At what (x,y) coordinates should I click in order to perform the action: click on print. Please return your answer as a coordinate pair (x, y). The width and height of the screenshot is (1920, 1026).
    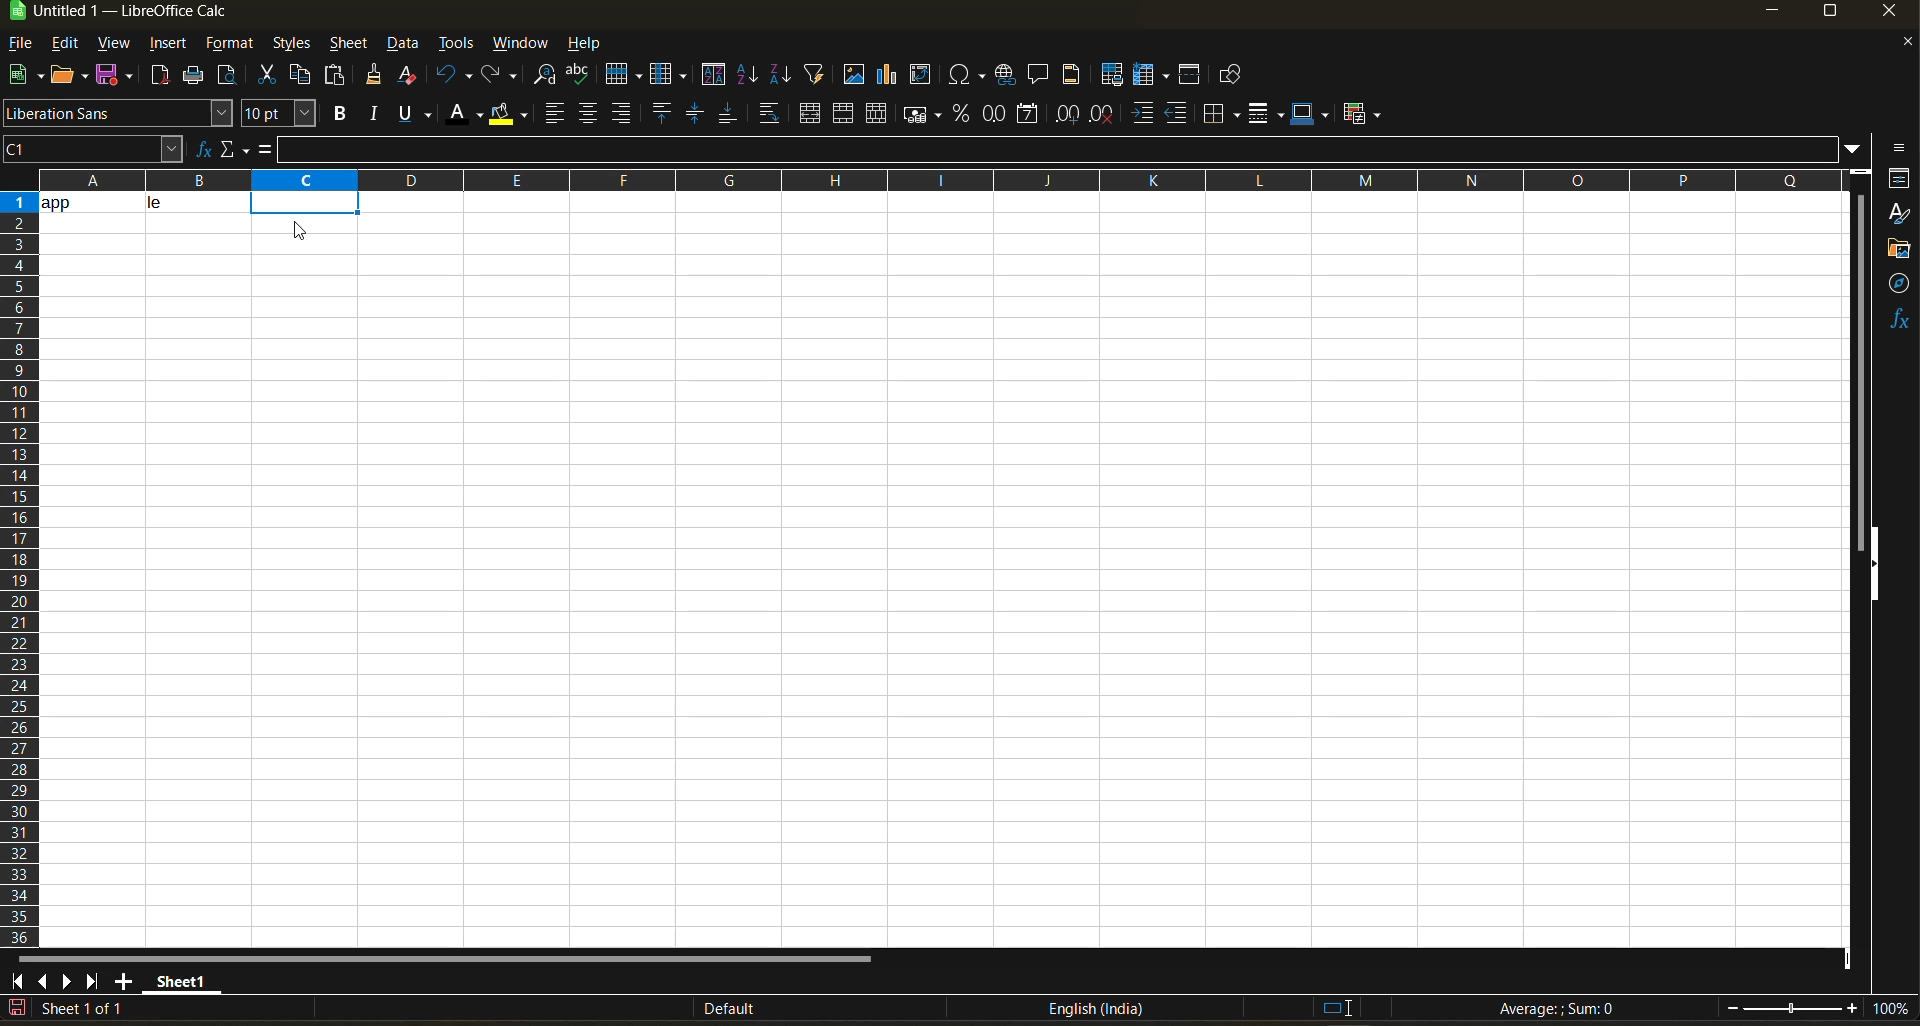
    Looking at the image, I should click on (193, 76).